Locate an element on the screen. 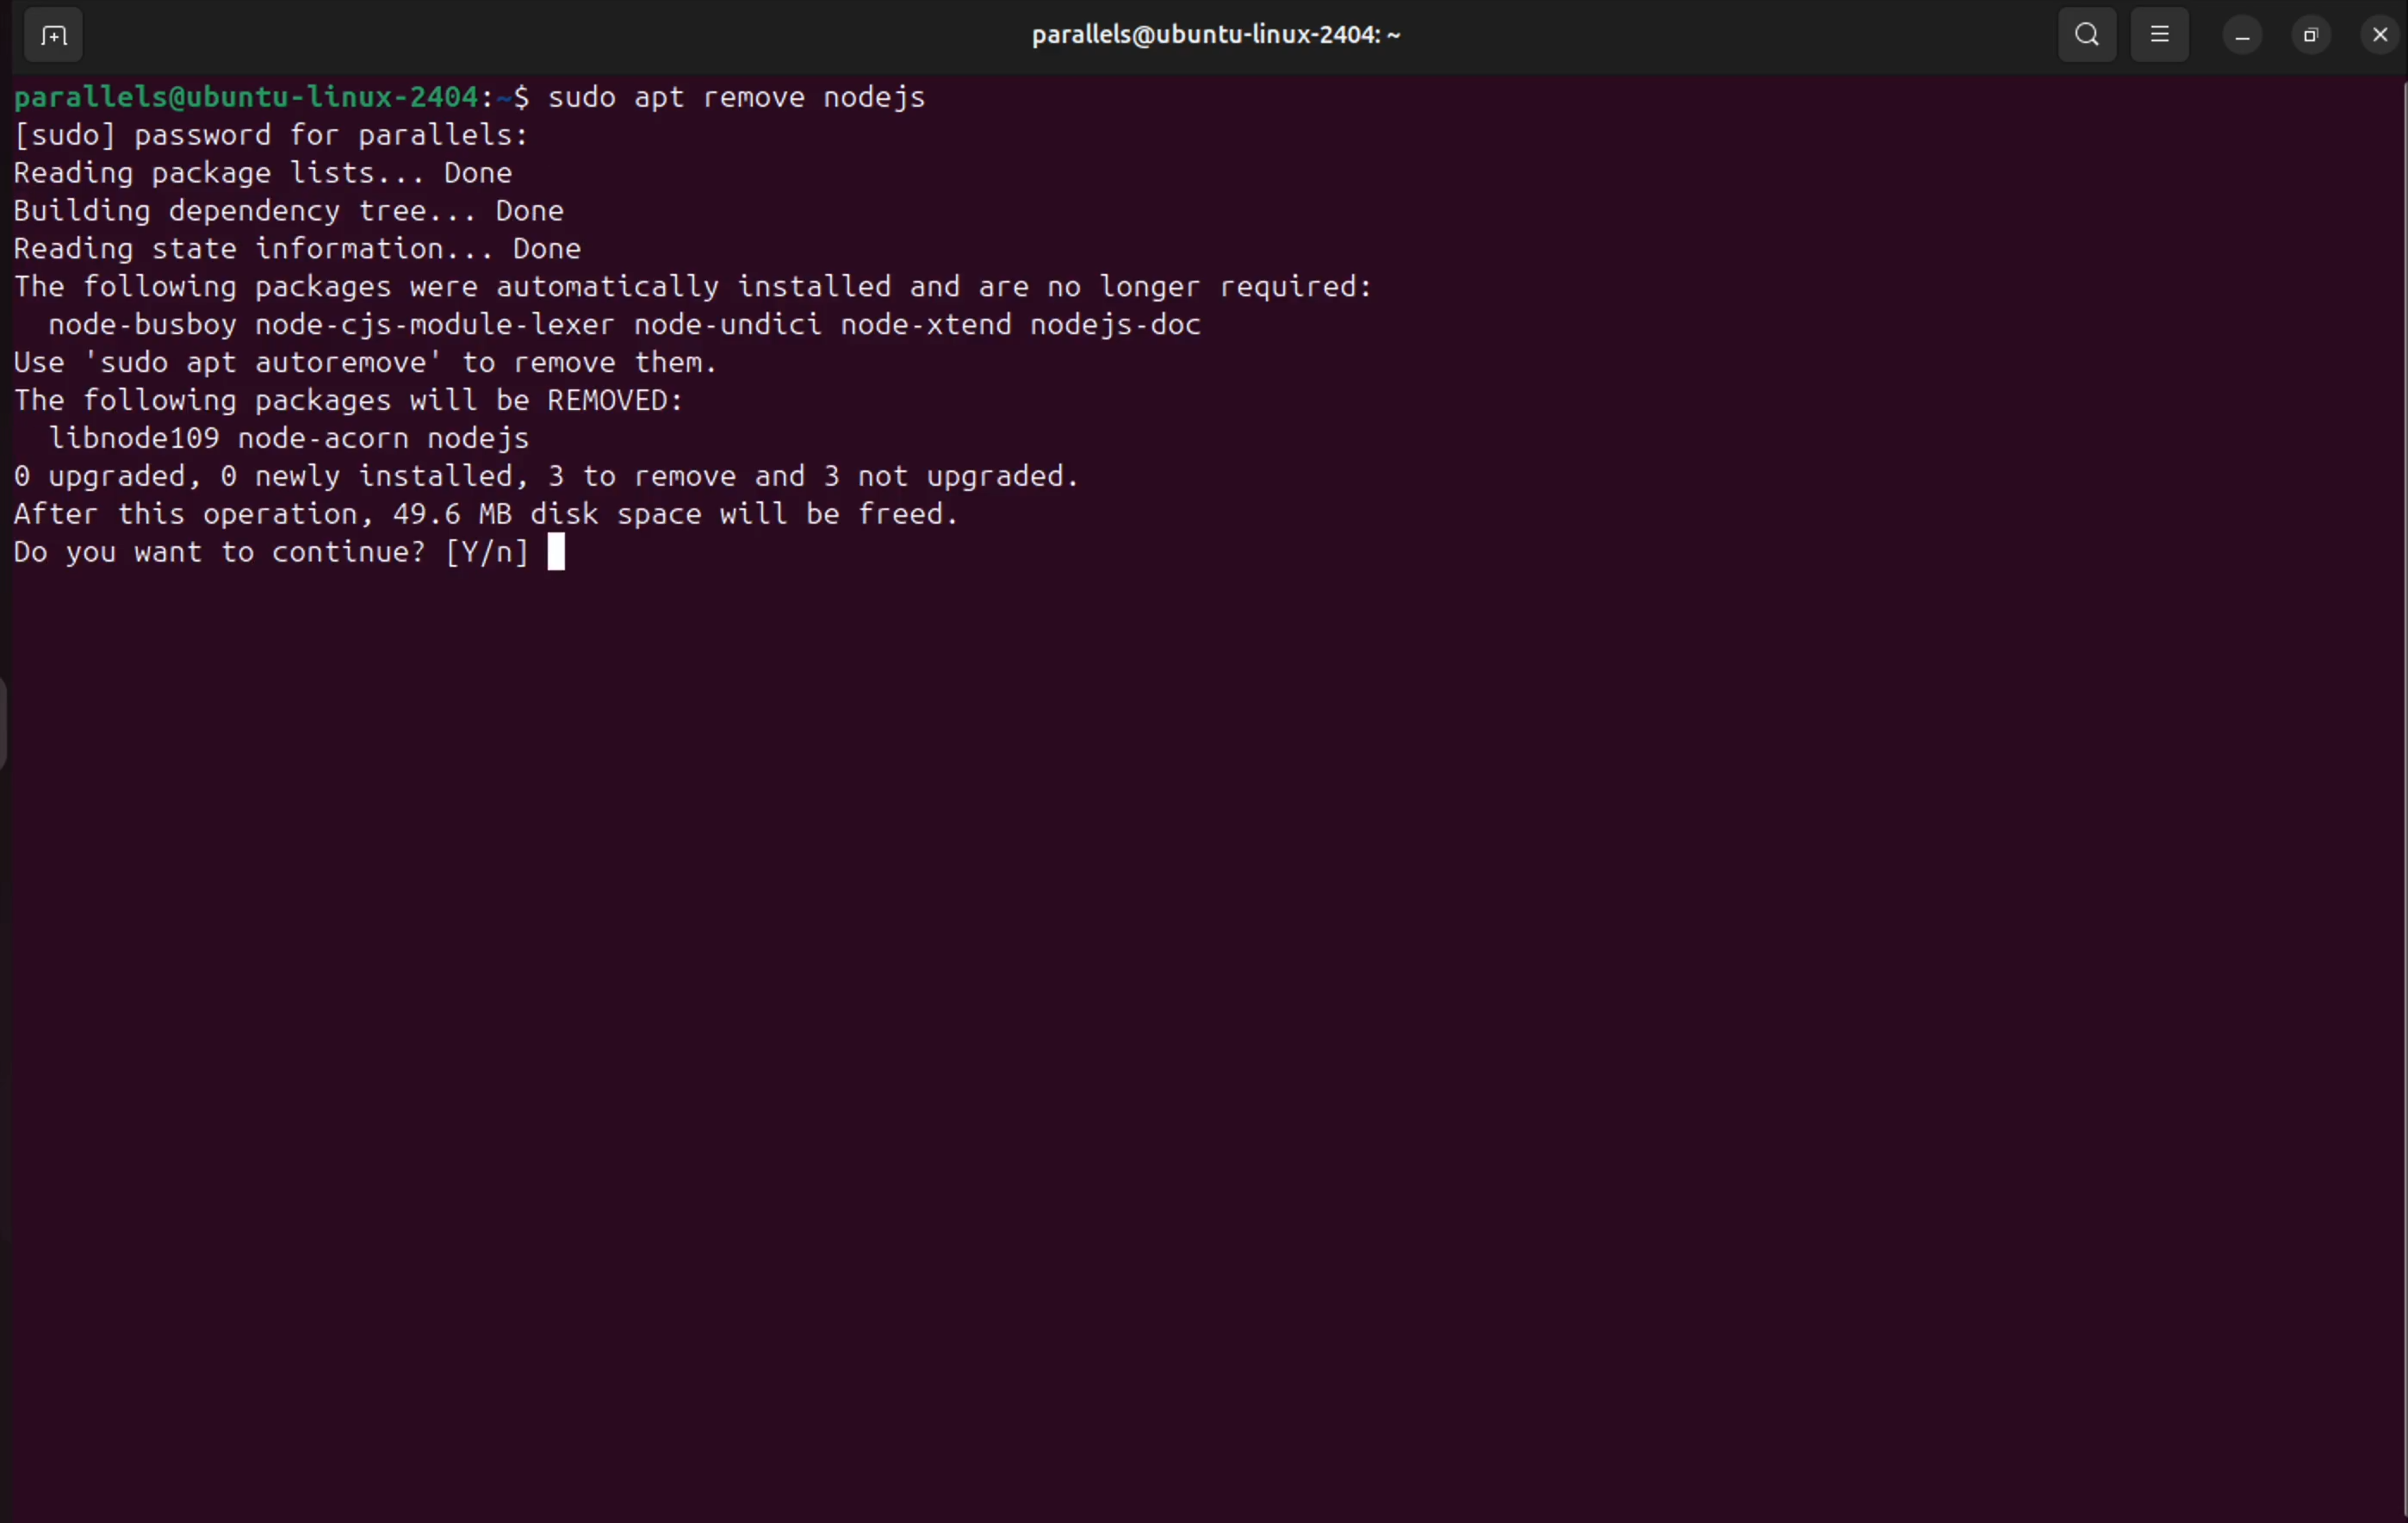 The height and width of the screenshot is (1523, 2408). close is located at coordinates (2377, 33).